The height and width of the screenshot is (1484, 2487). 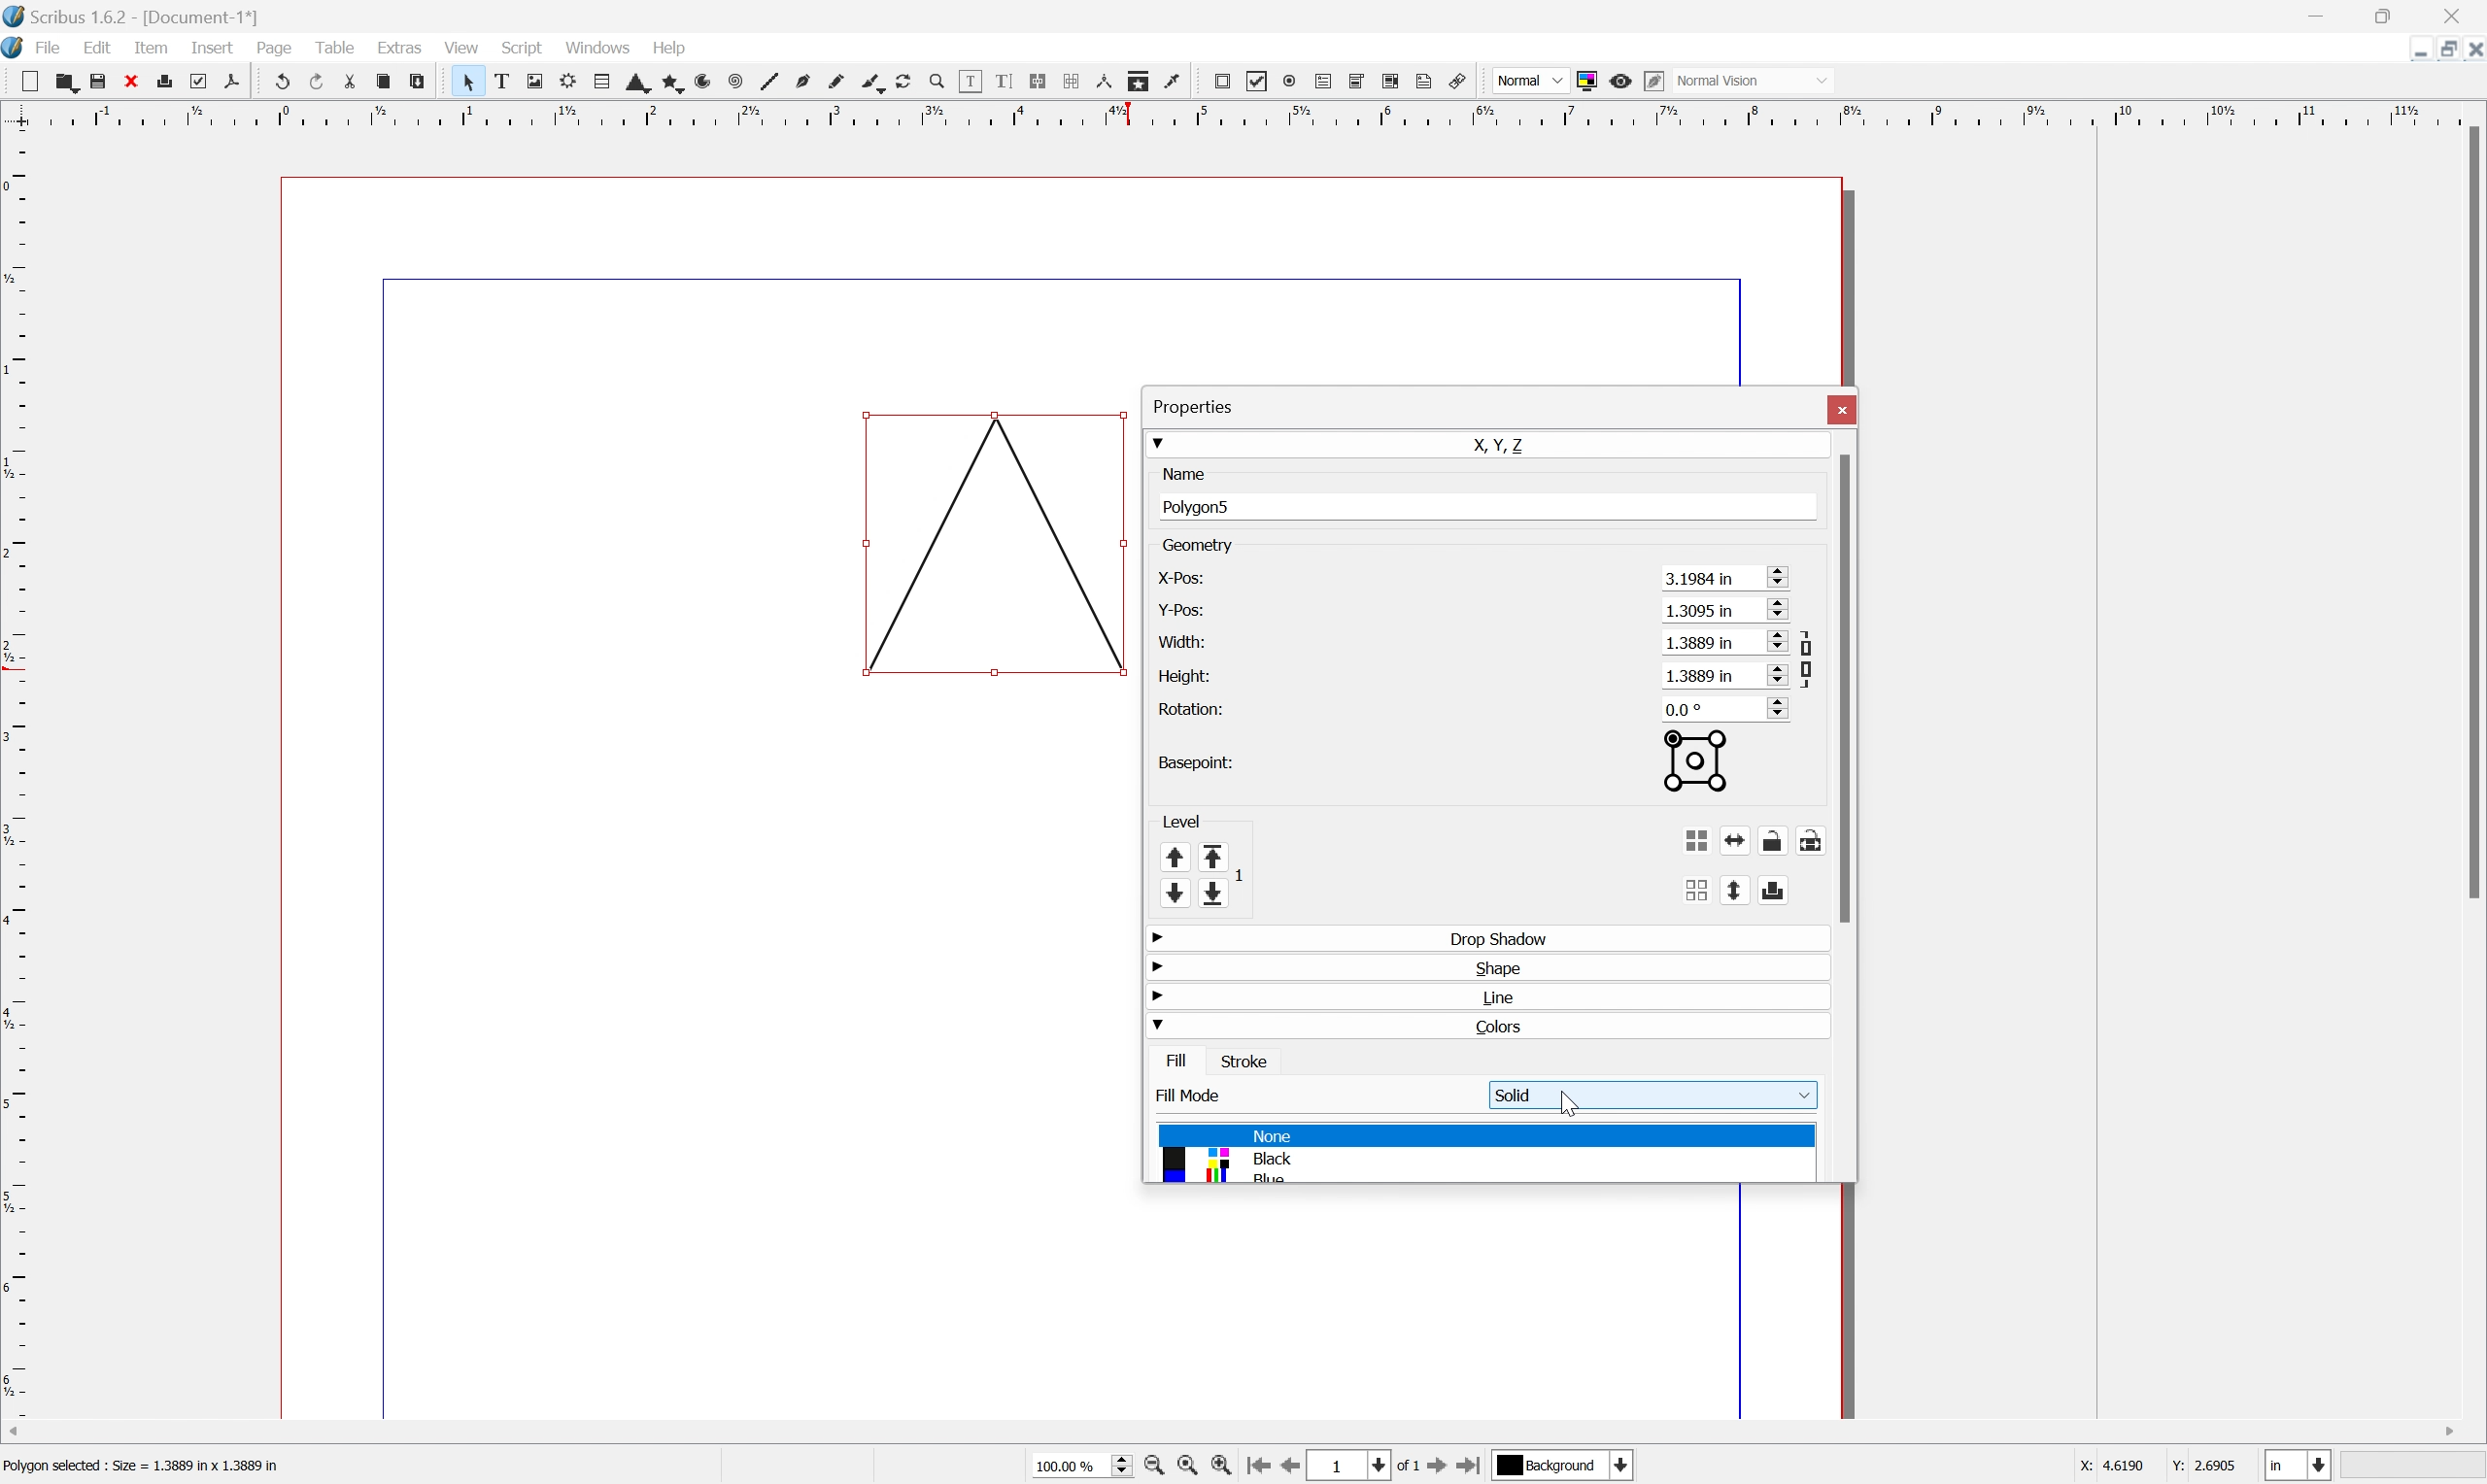 I want to click on Script, so click(x=524, y=47).